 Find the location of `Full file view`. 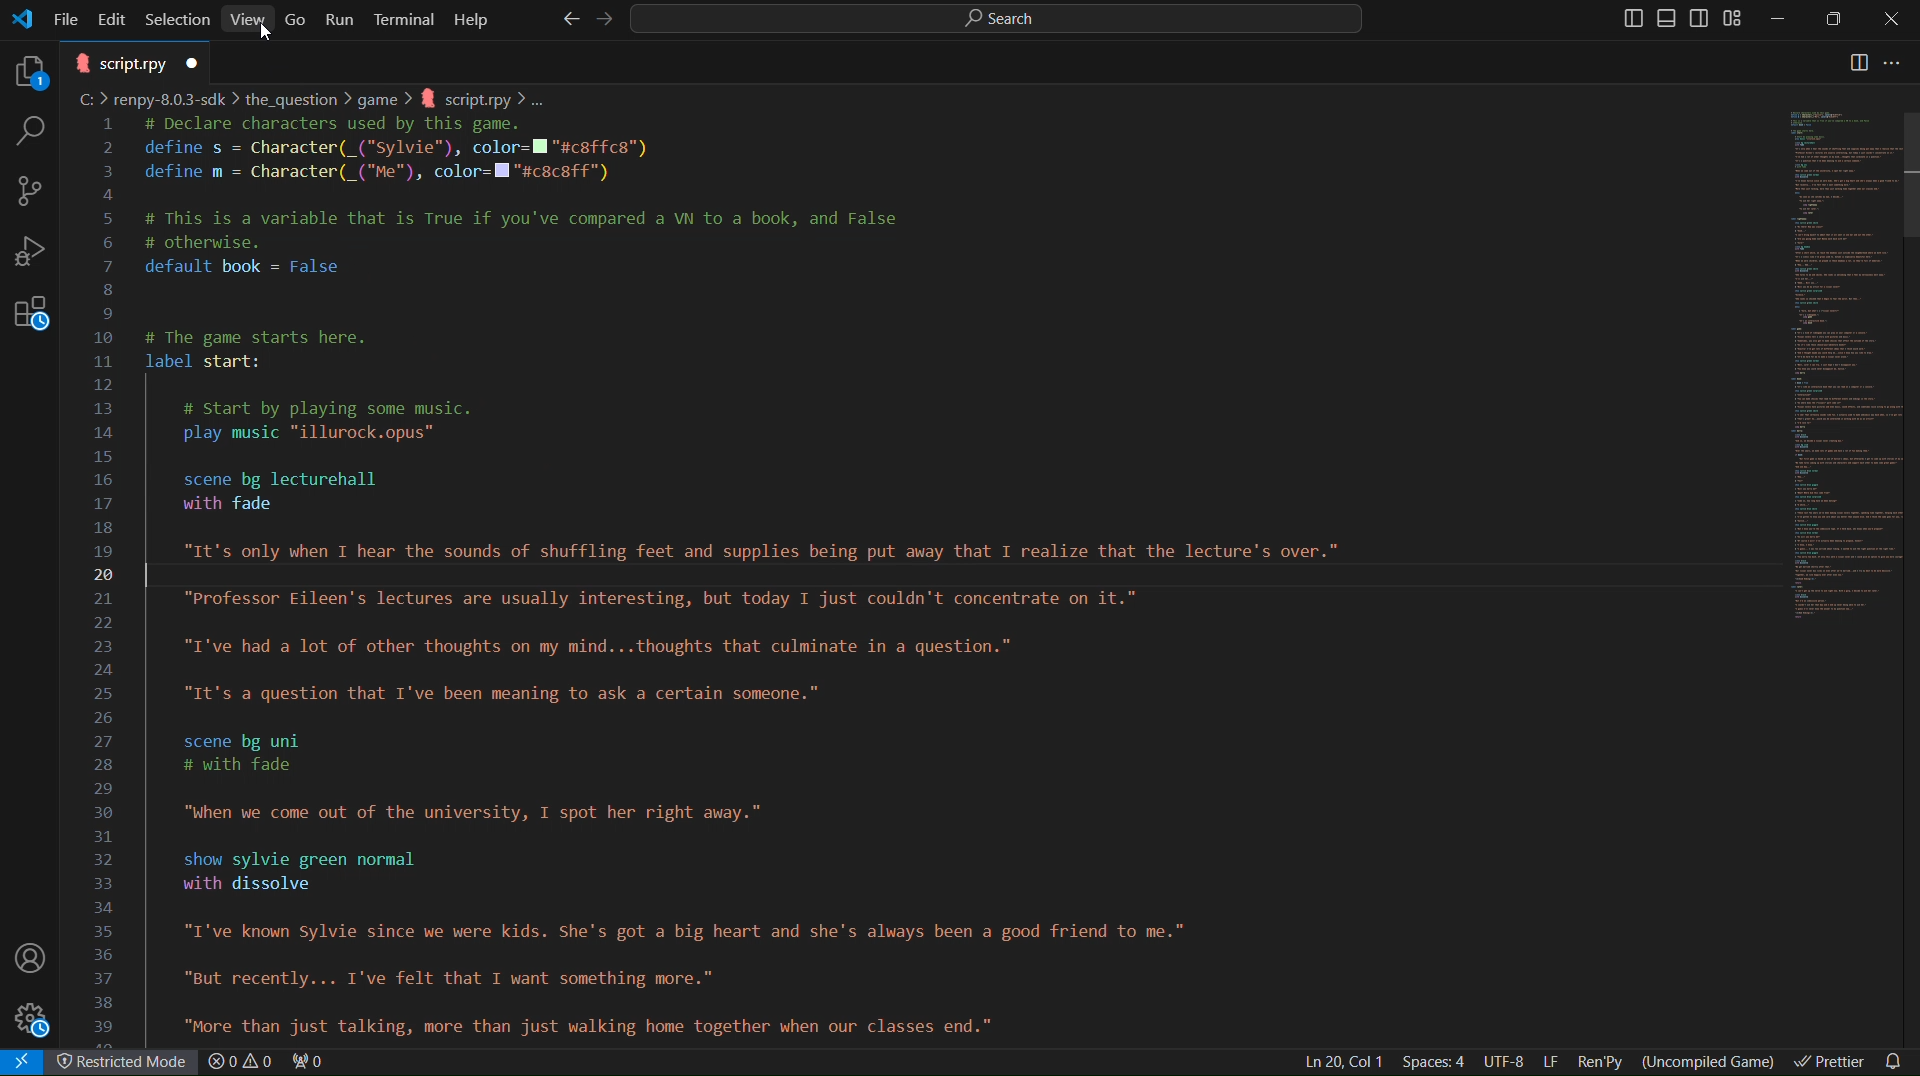

Full file view is located at coordinates (1826, 366).